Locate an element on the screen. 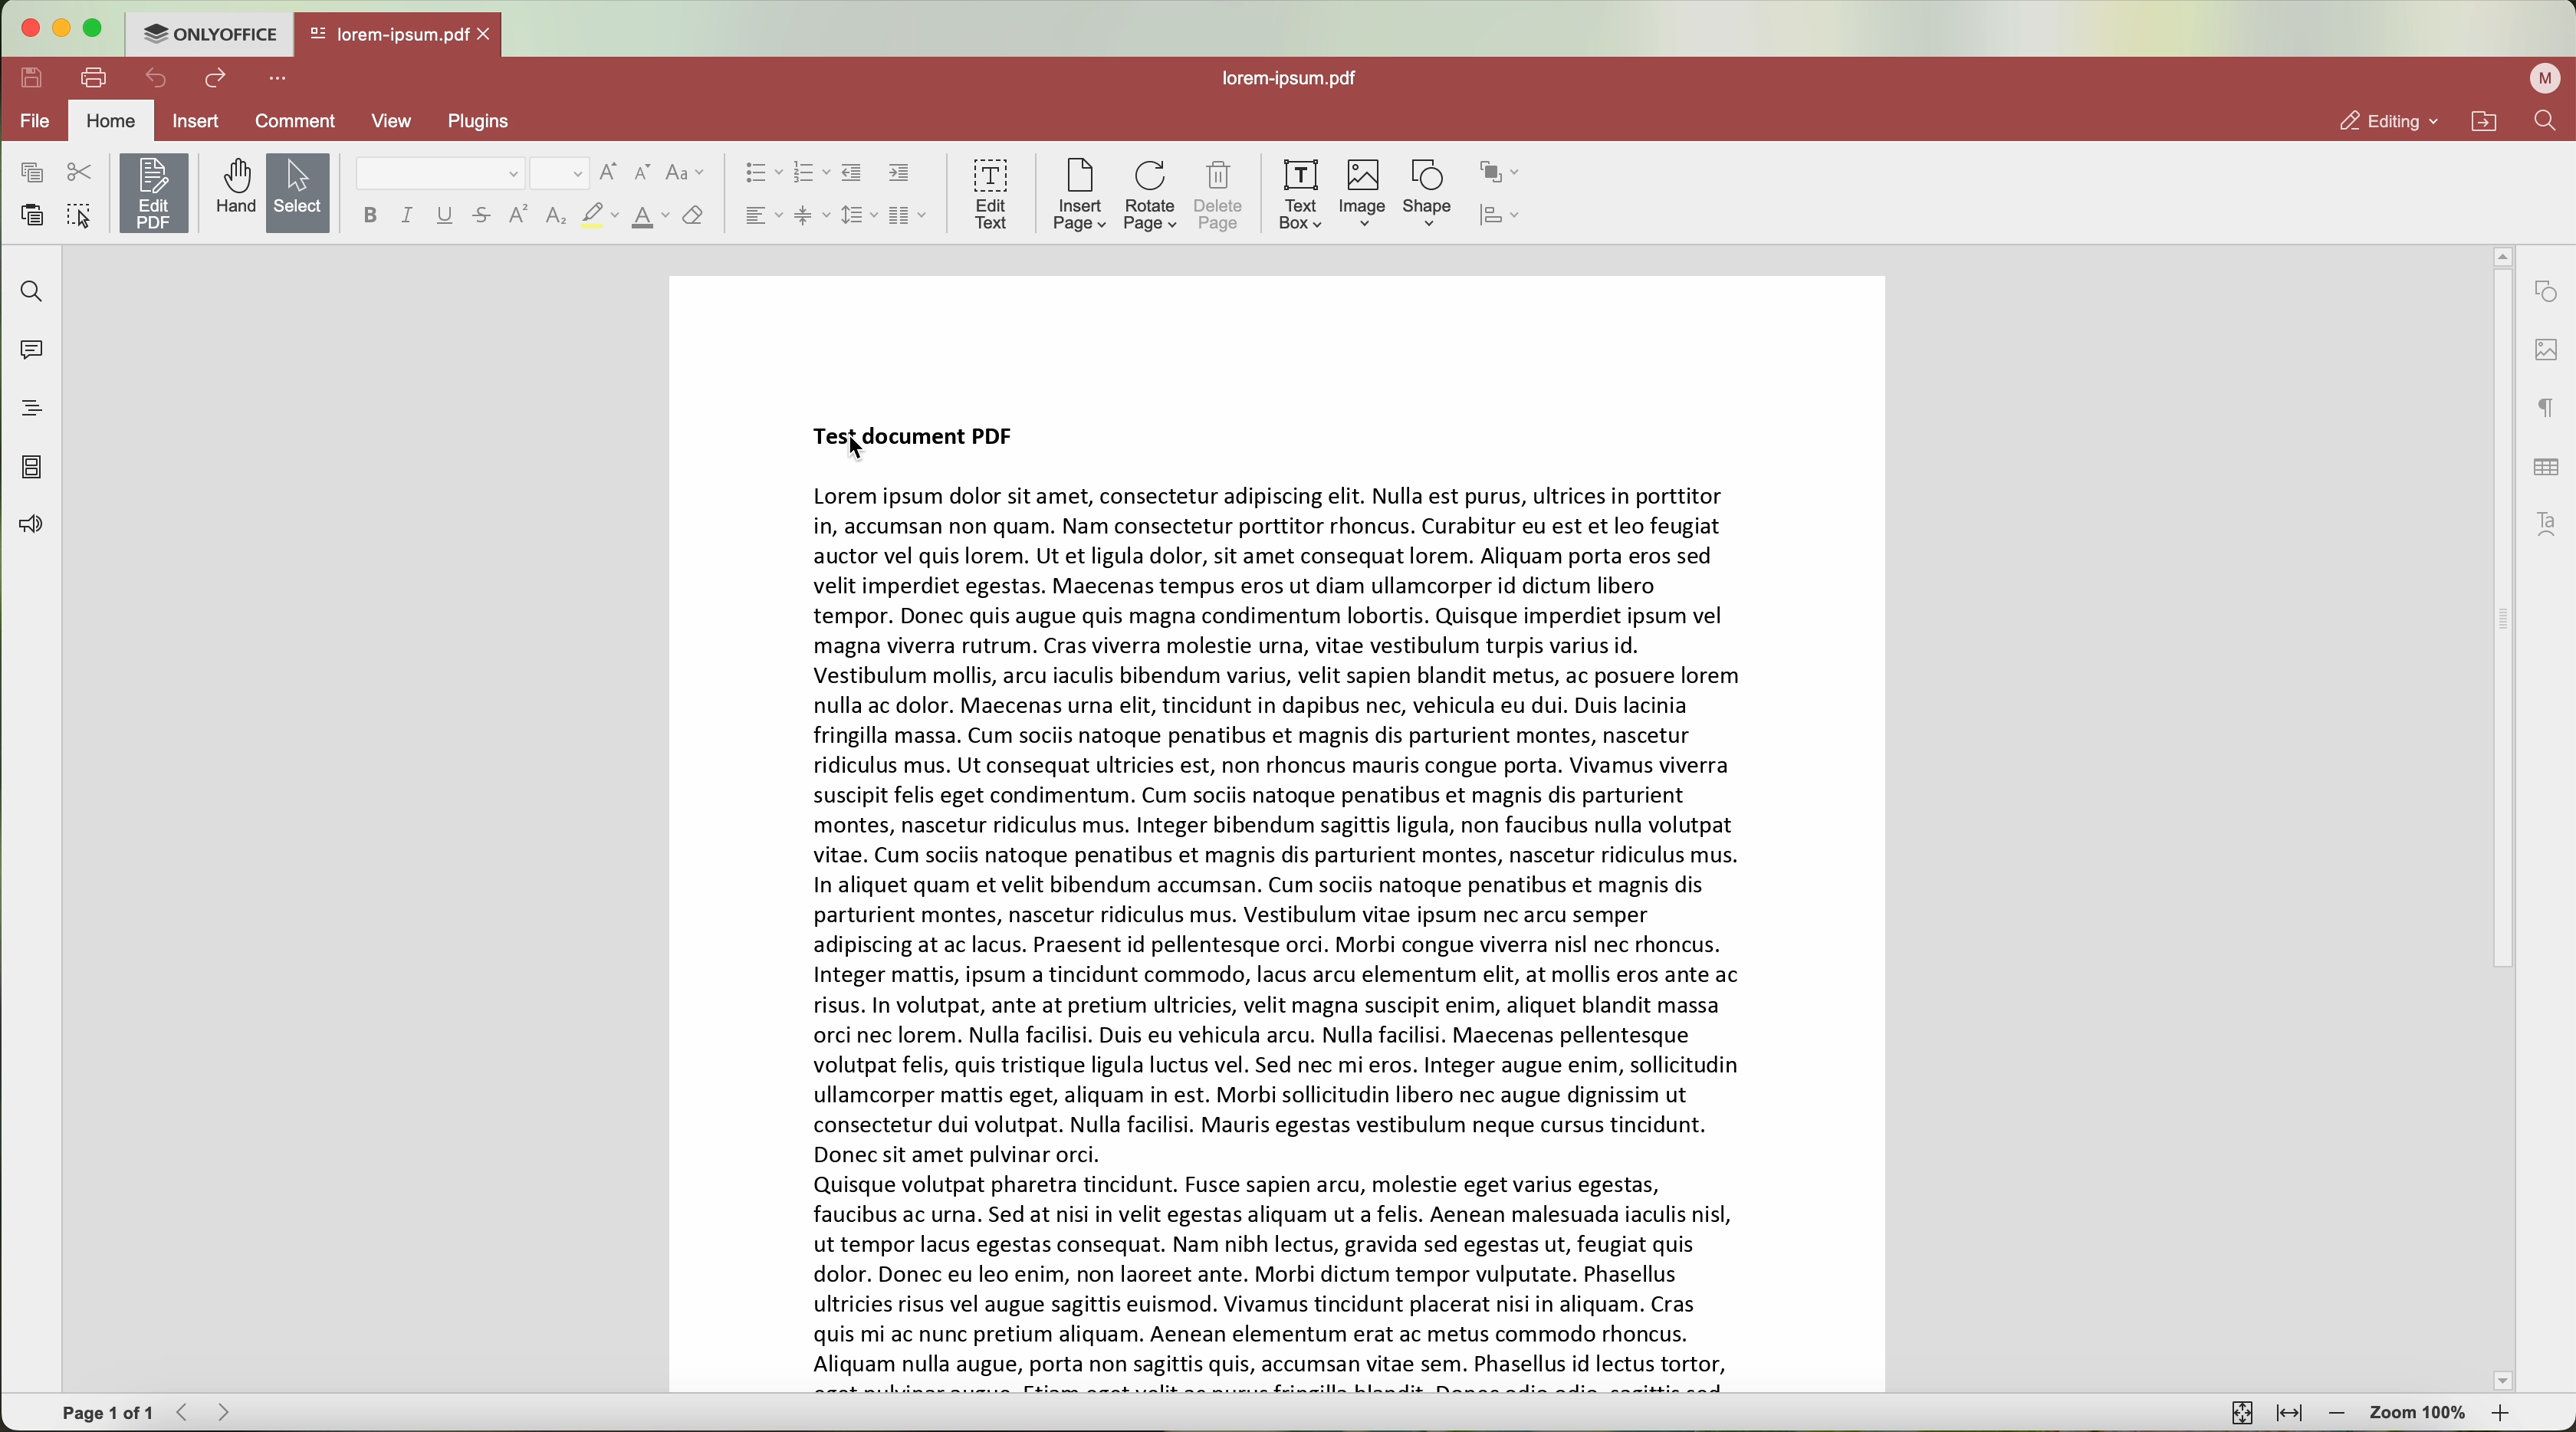 Image resolution: width=2576 pixels, height=1432 pixels. file name is located at coordinates (1294, 76).